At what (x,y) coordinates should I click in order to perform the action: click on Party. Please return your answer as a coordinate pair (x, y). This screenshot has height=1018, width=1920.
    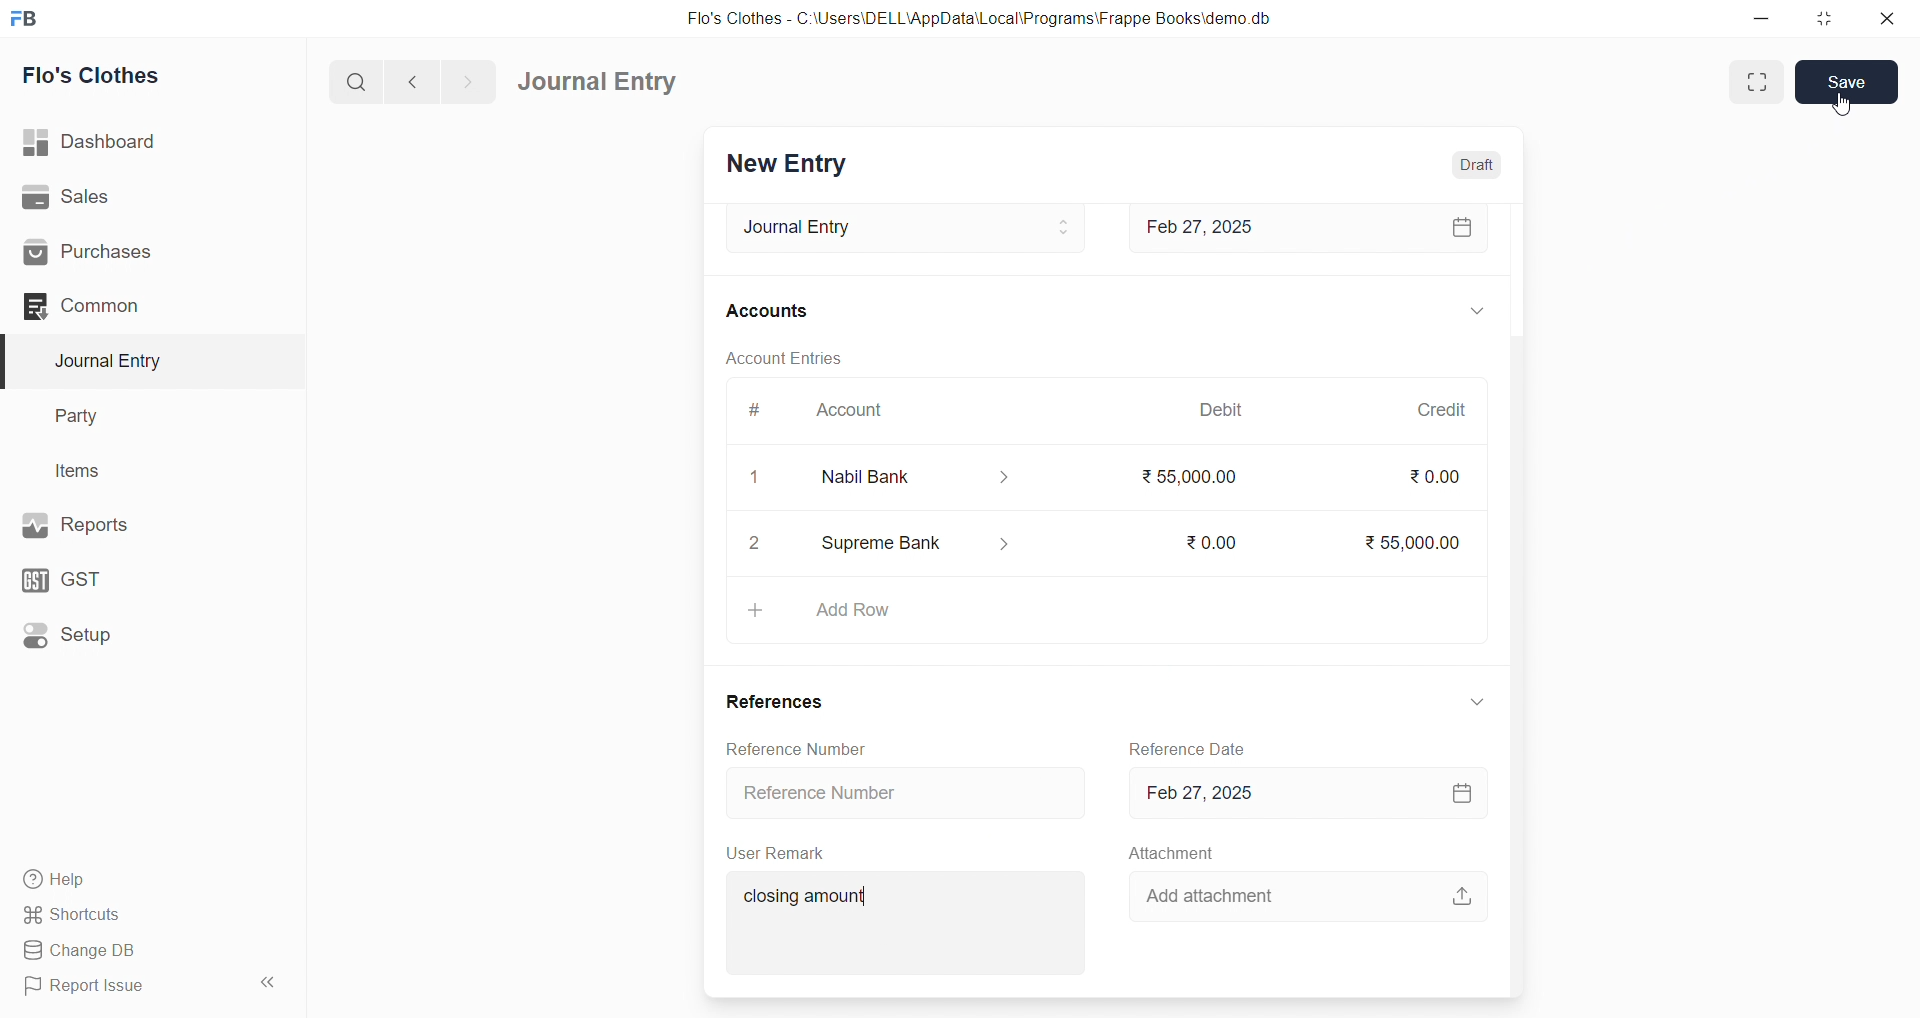
    Looking at the image, I should click on (89, 414).